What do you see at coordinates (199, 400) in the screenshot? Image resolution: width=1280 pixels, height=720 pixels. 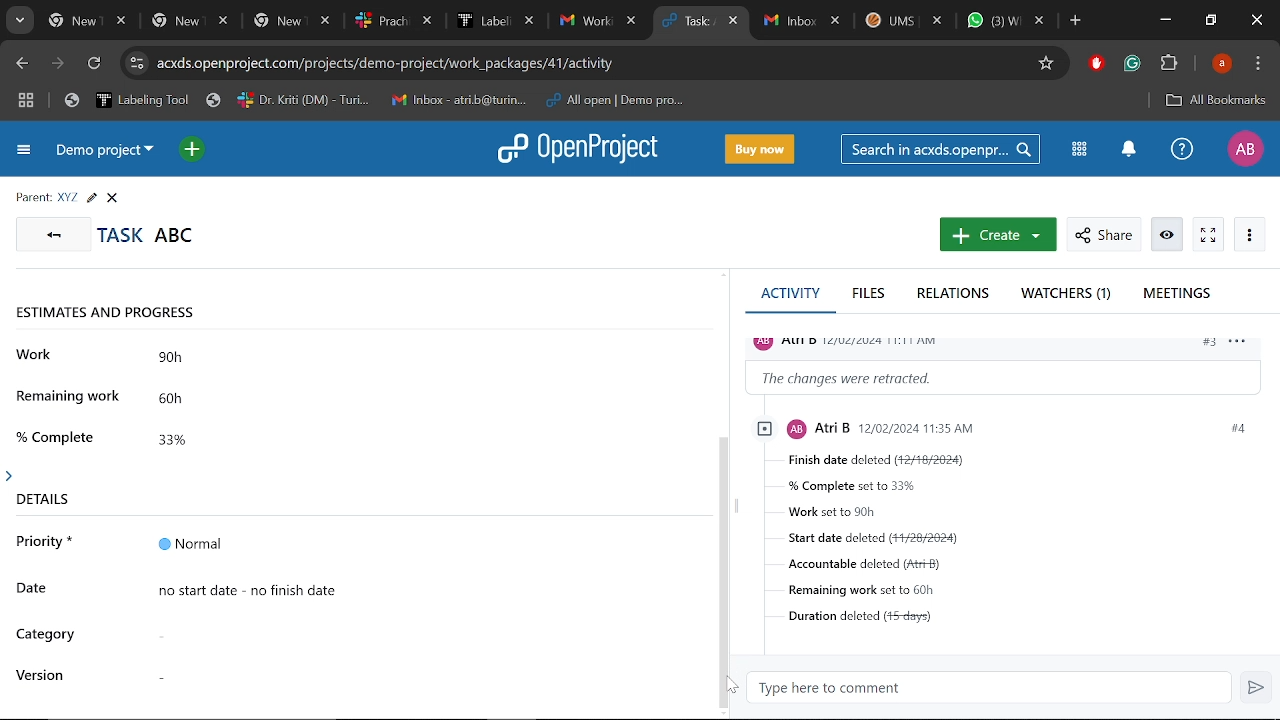 I see `60h` at bounding box center [199, 400].